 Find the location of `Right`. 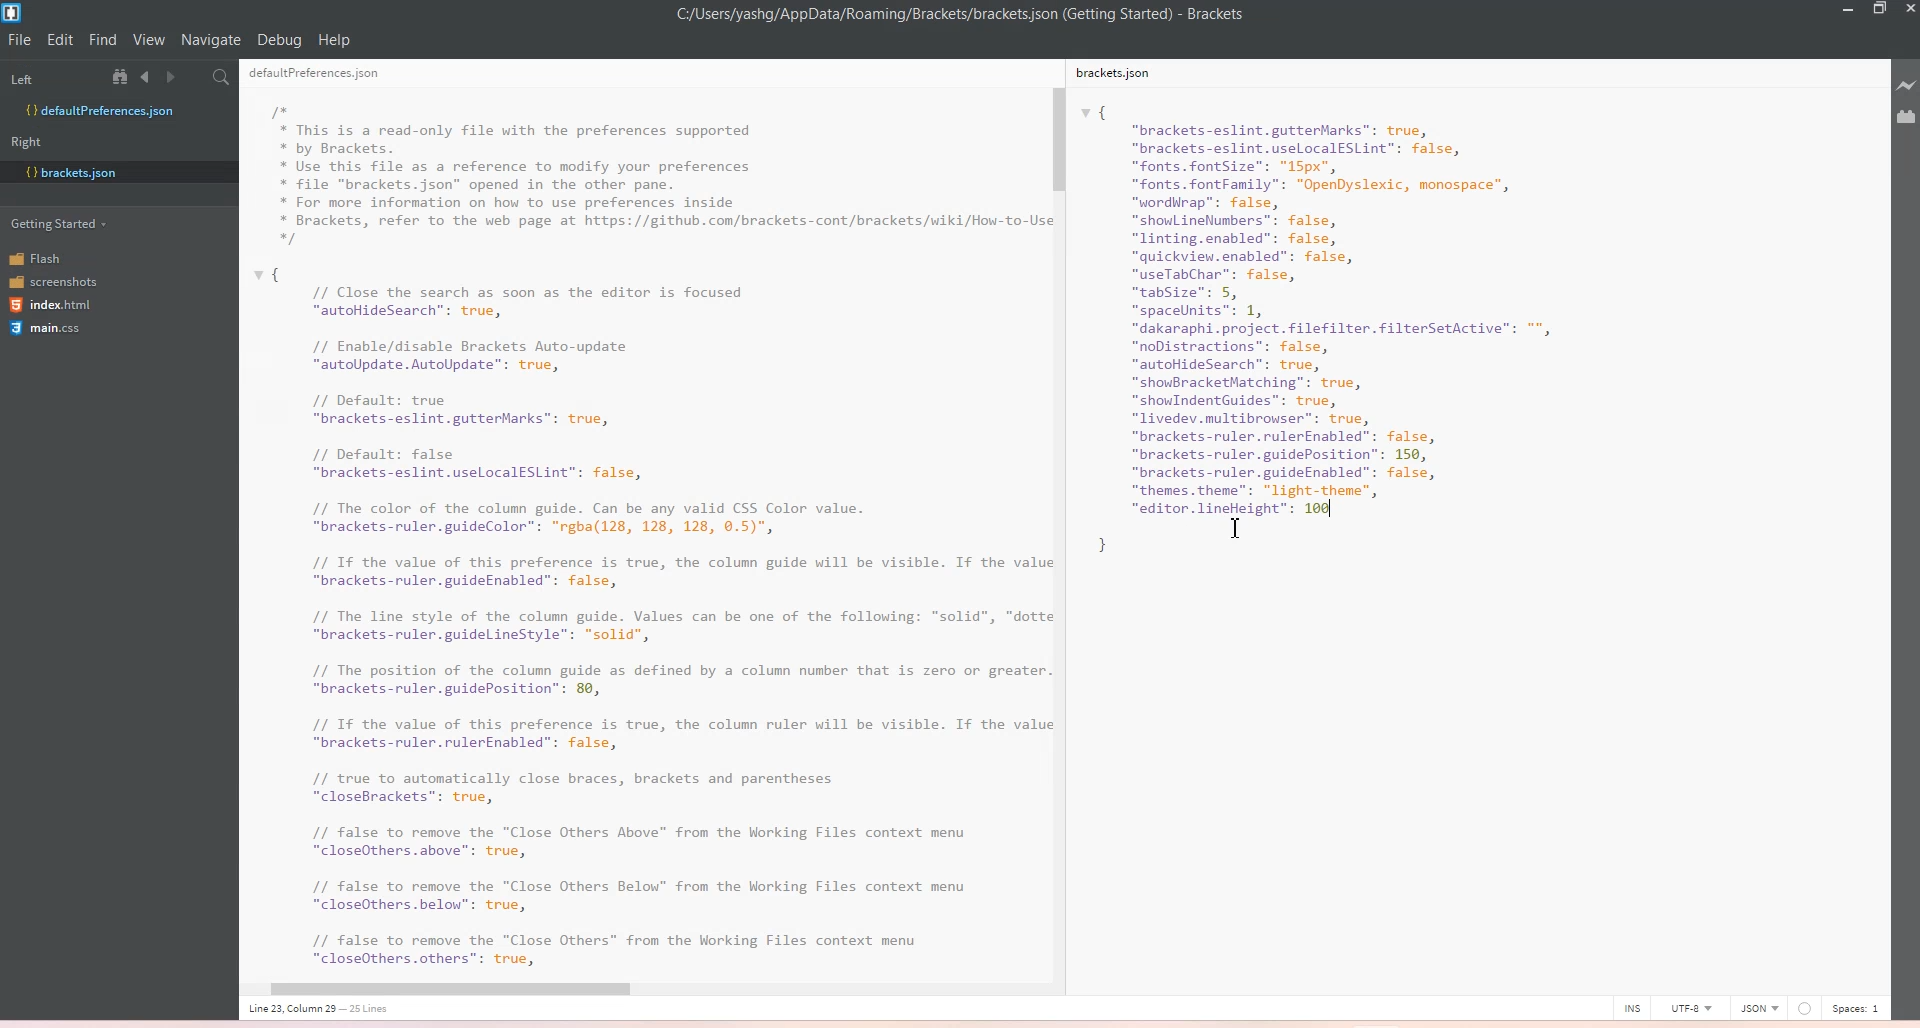

Right is located at coordinates (33, 141).